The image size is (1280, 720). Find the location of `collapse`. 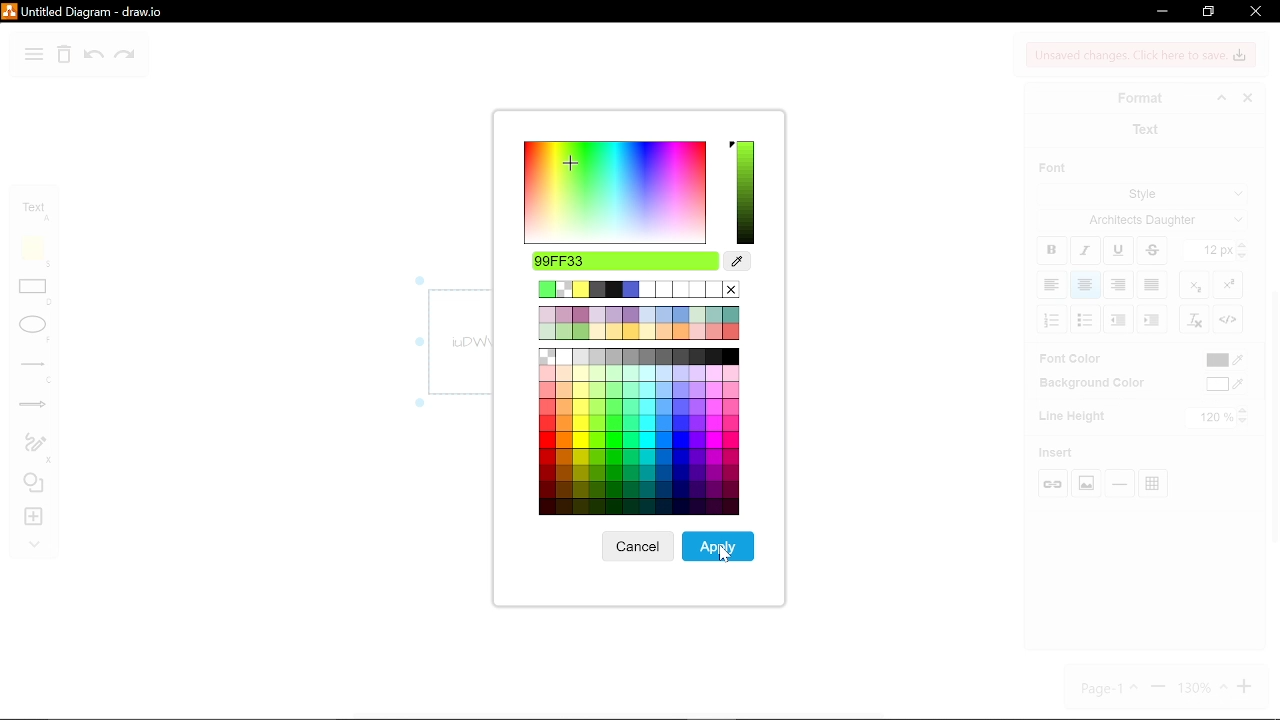

collapse is located at coordinates (29, 548).